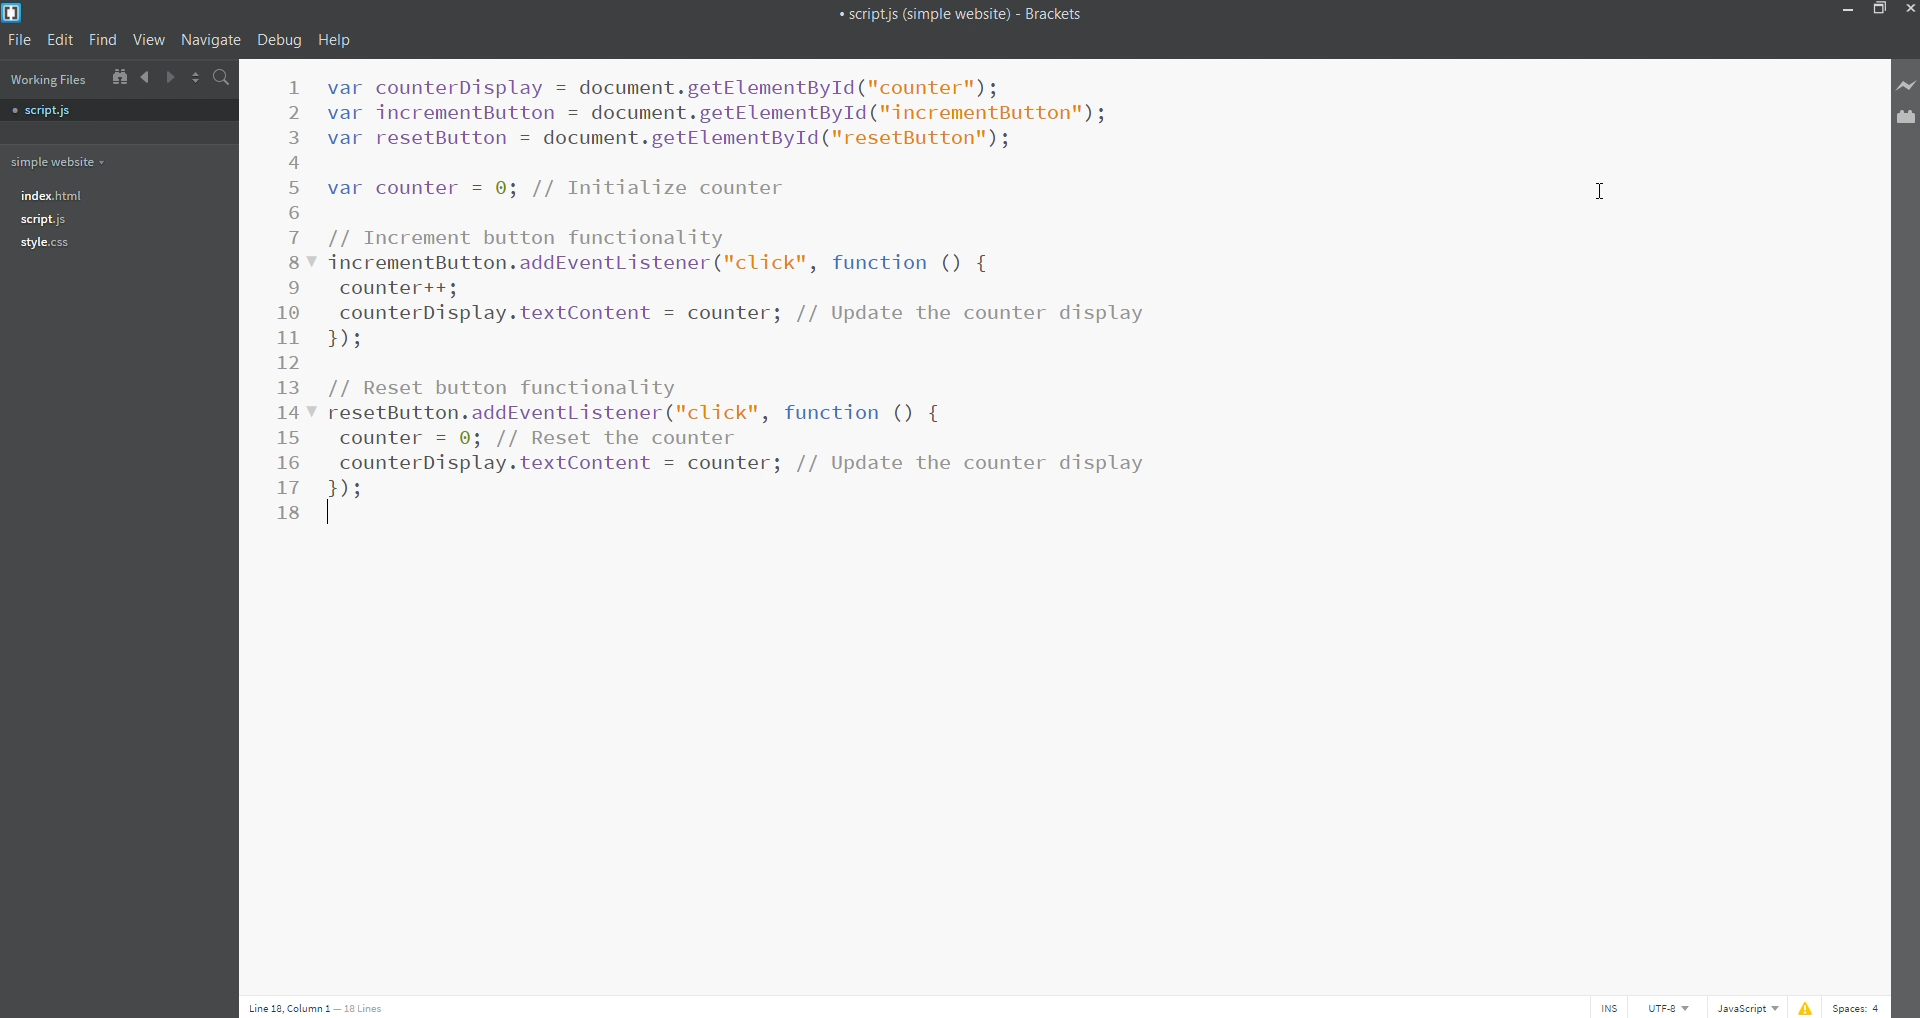  What do you see at coordinates (1905, 117) in the screenshot?
I see `external manager` at bounding box center [1905, 117].